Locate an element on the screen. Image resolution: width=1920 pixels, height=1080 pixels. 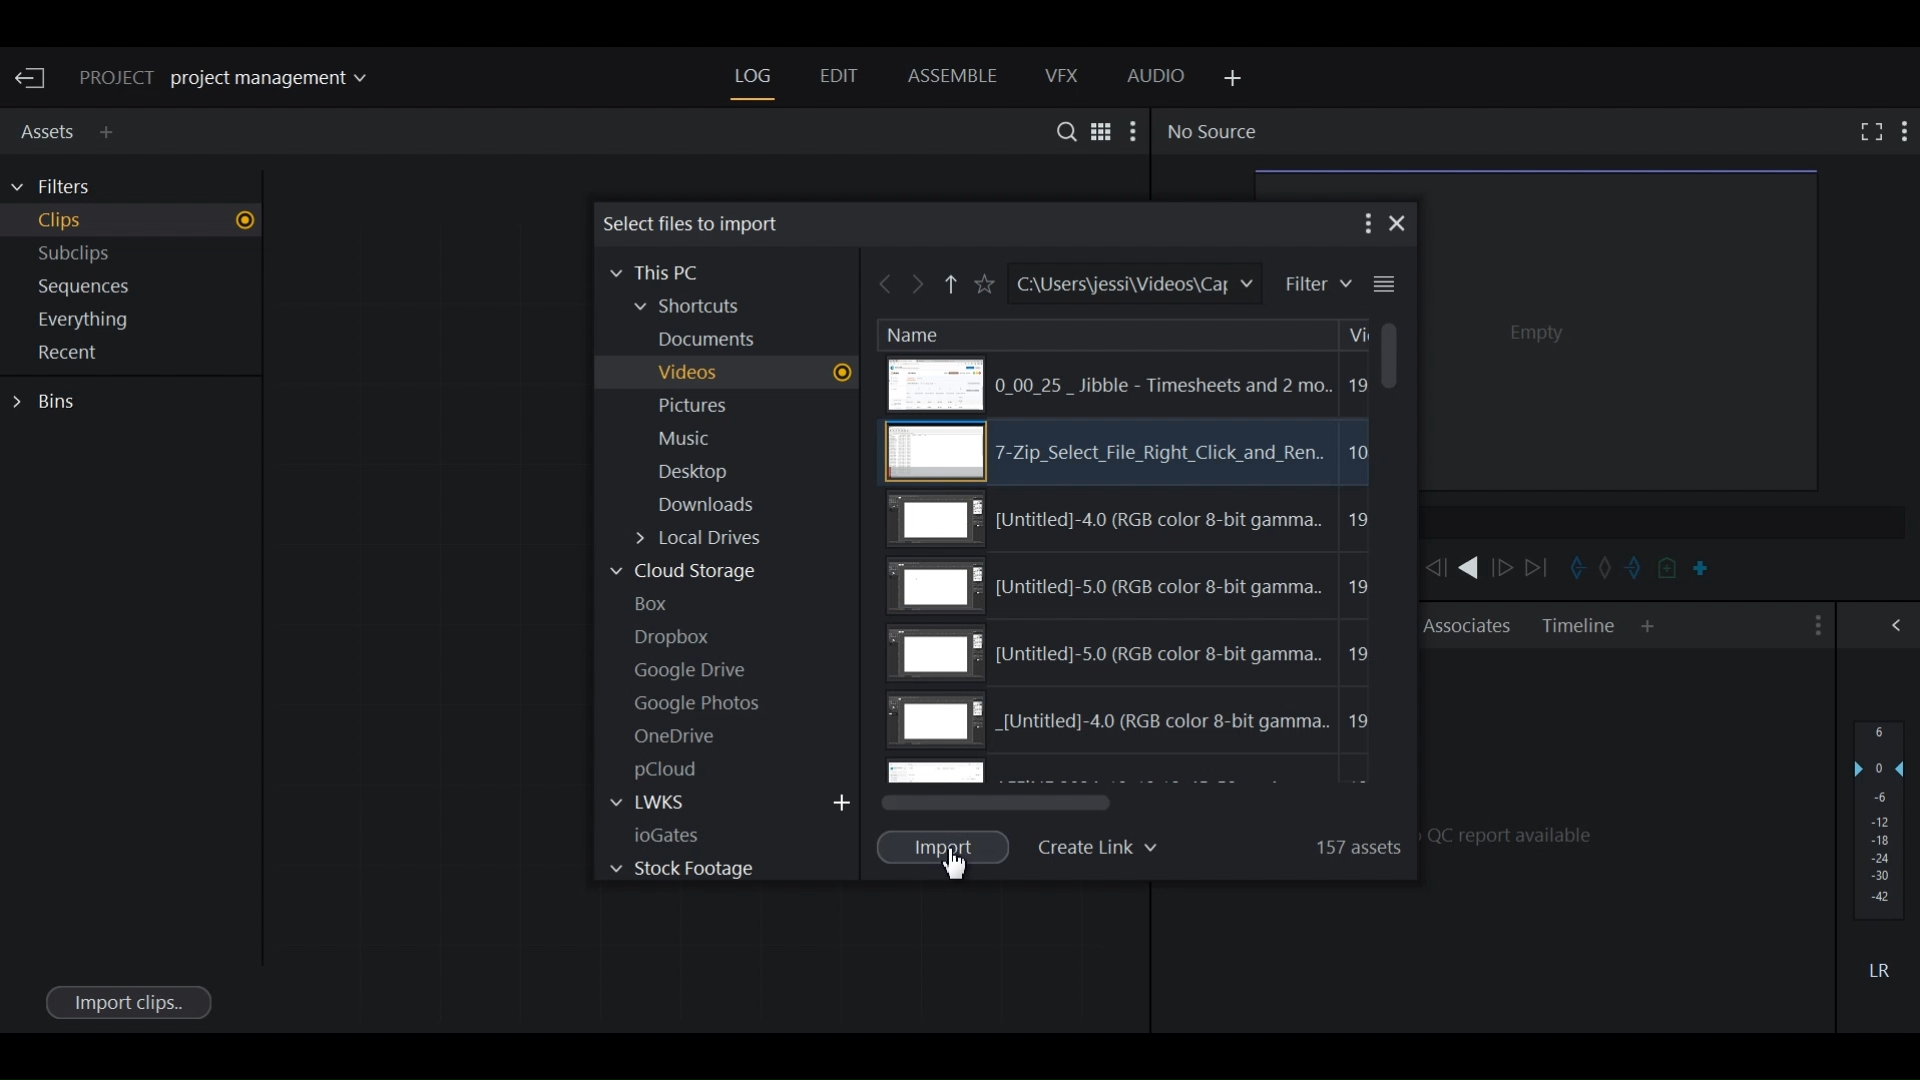
pCloud is located at coordinates (677, 769).